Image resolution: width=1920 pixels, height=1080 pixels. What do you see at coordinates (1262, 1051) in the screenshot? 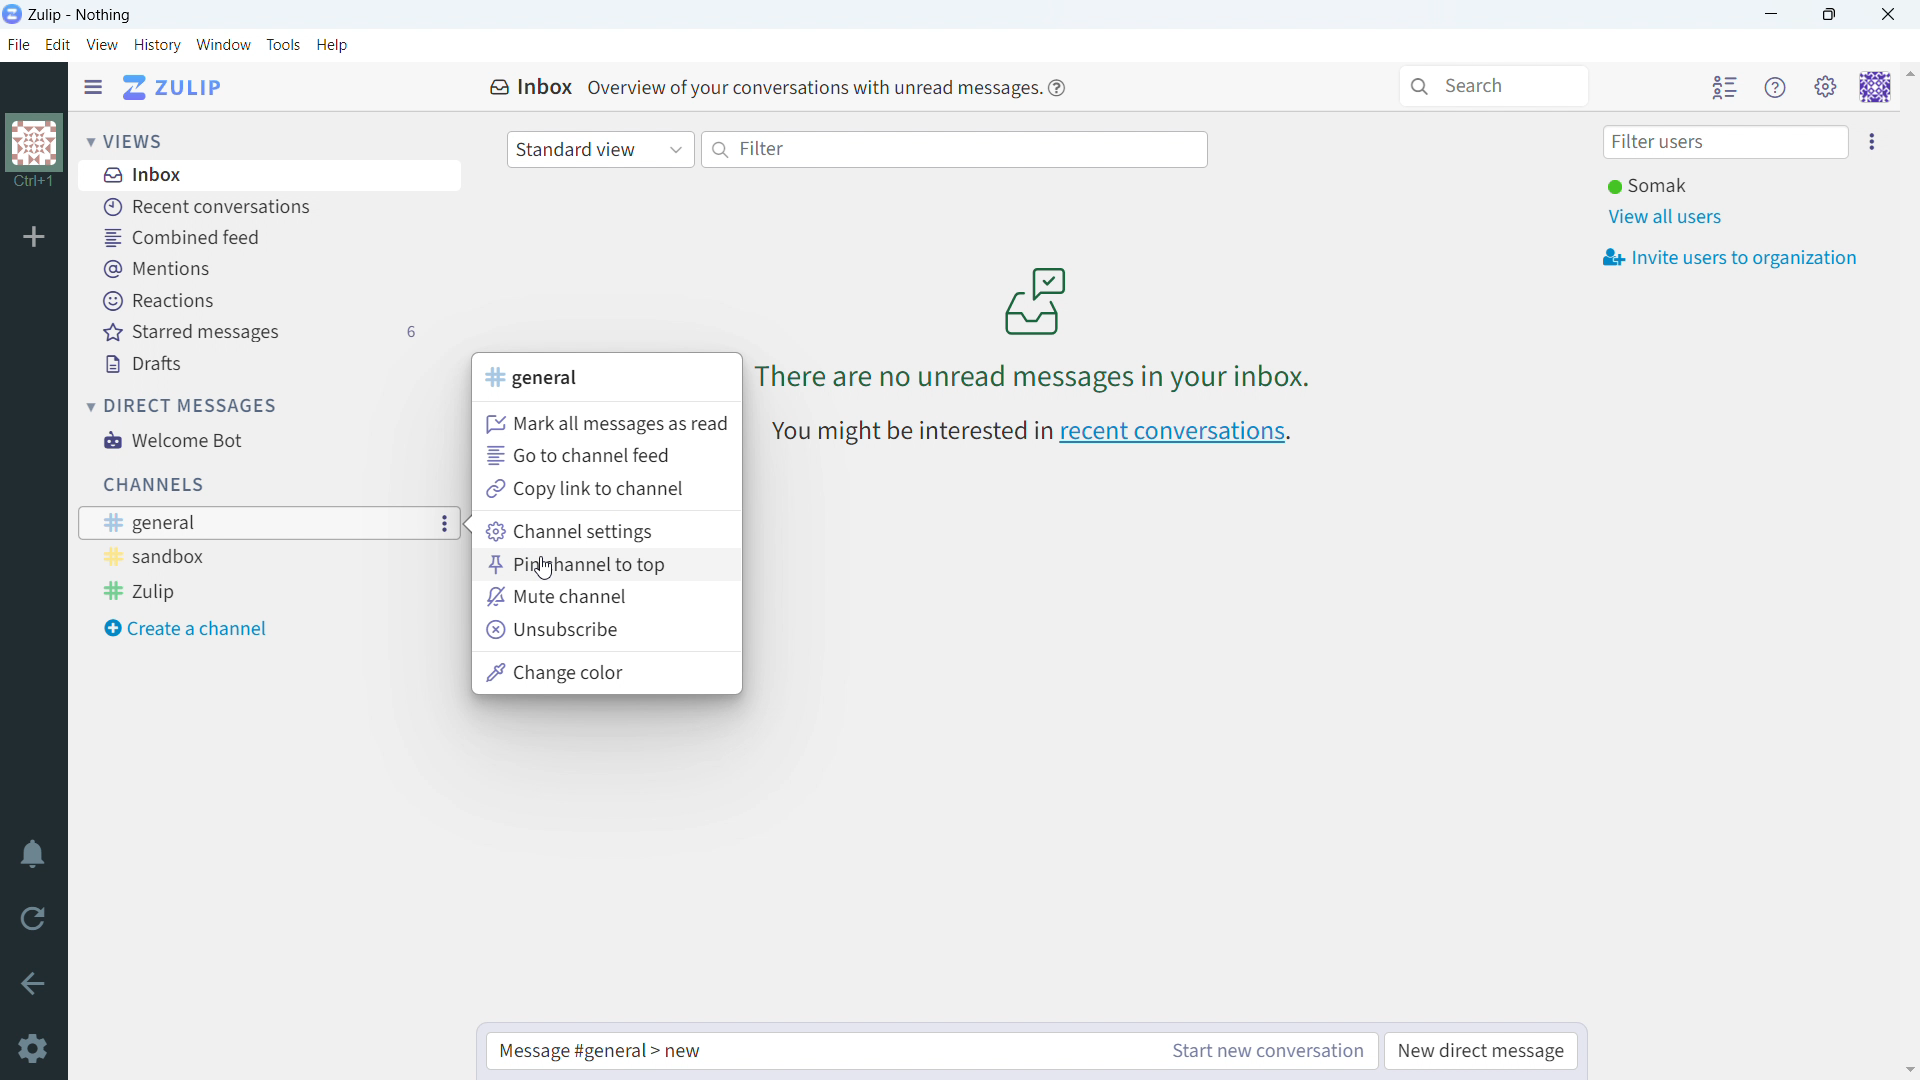
I see `start new conversation` at bounding box center [1262, 1051].